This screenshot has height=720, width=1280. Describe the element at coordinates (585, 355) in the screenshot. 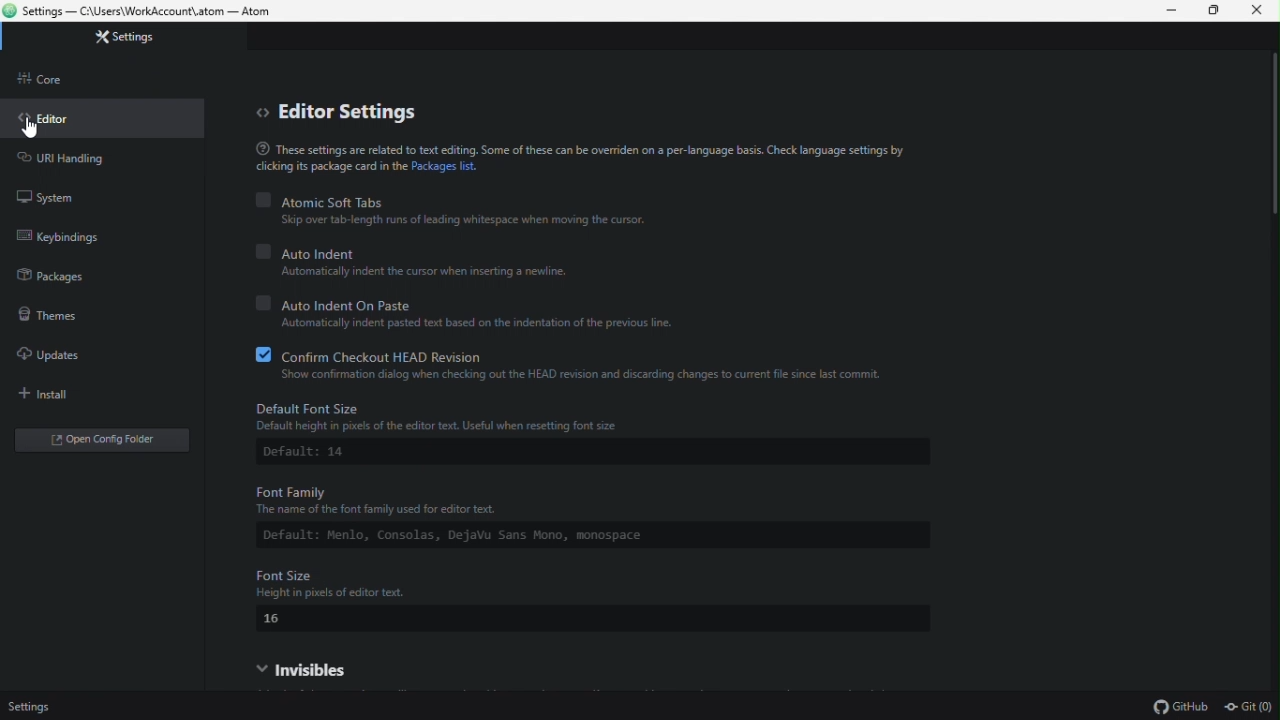

I see `Confirm check out head revision` at that location.